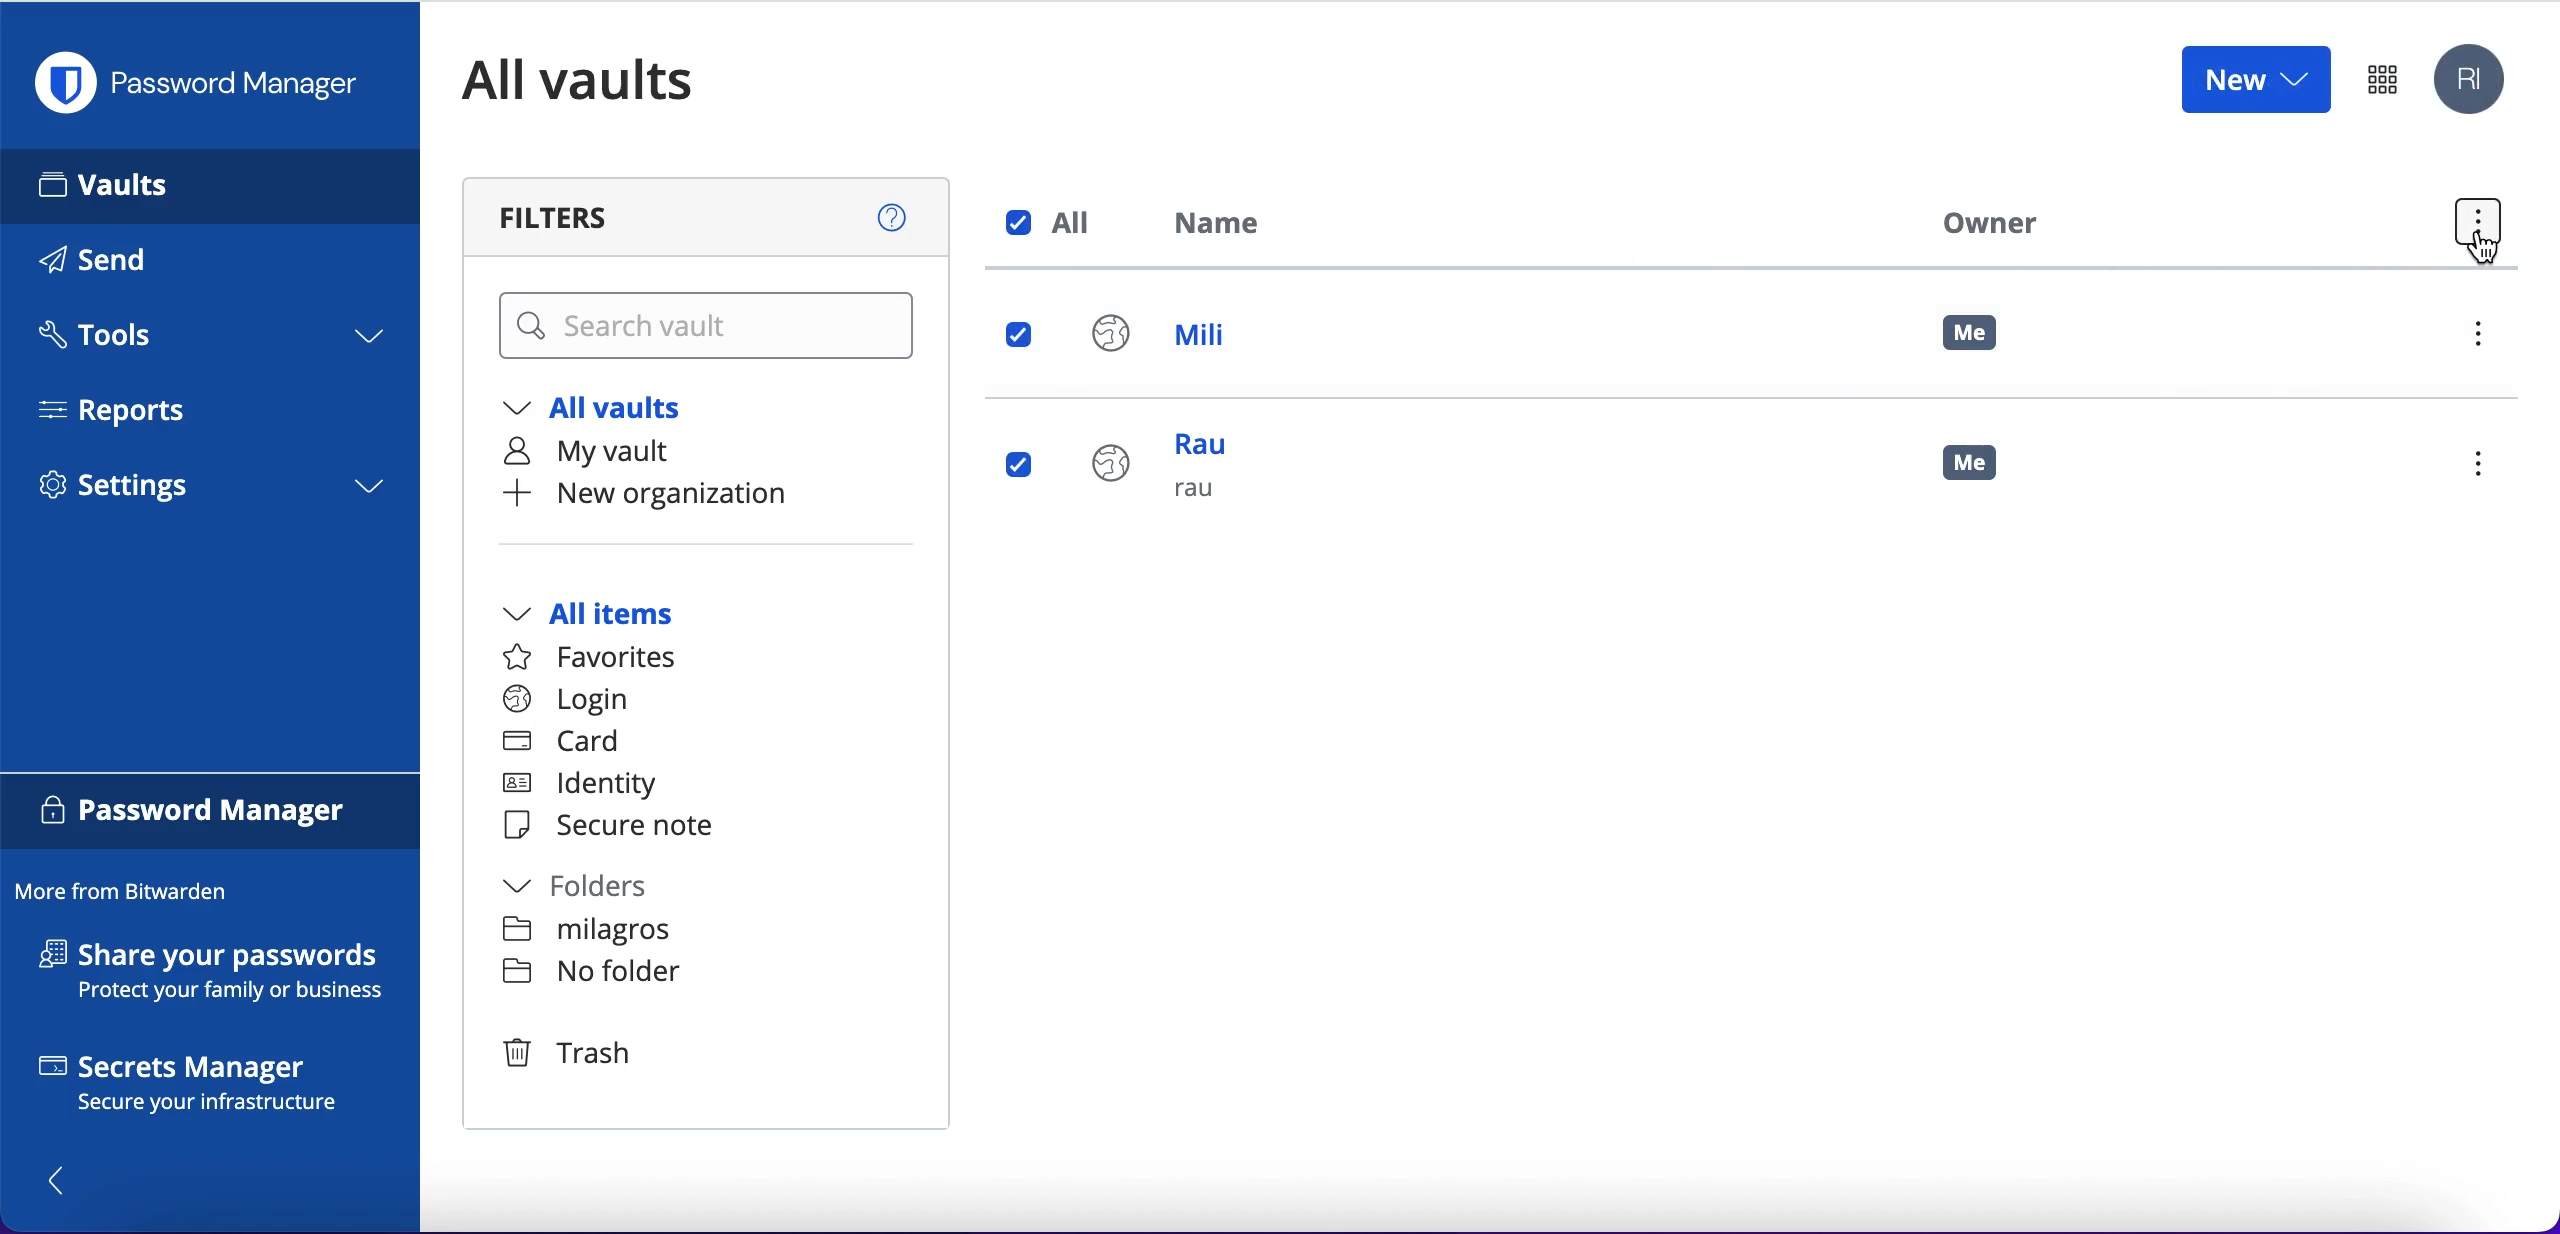 The height and width of the screenshot is (1234, 2560). What do you see at coordinates (618, 616) in the screenshot?
I see `all items` at bounding box center [618, 616].